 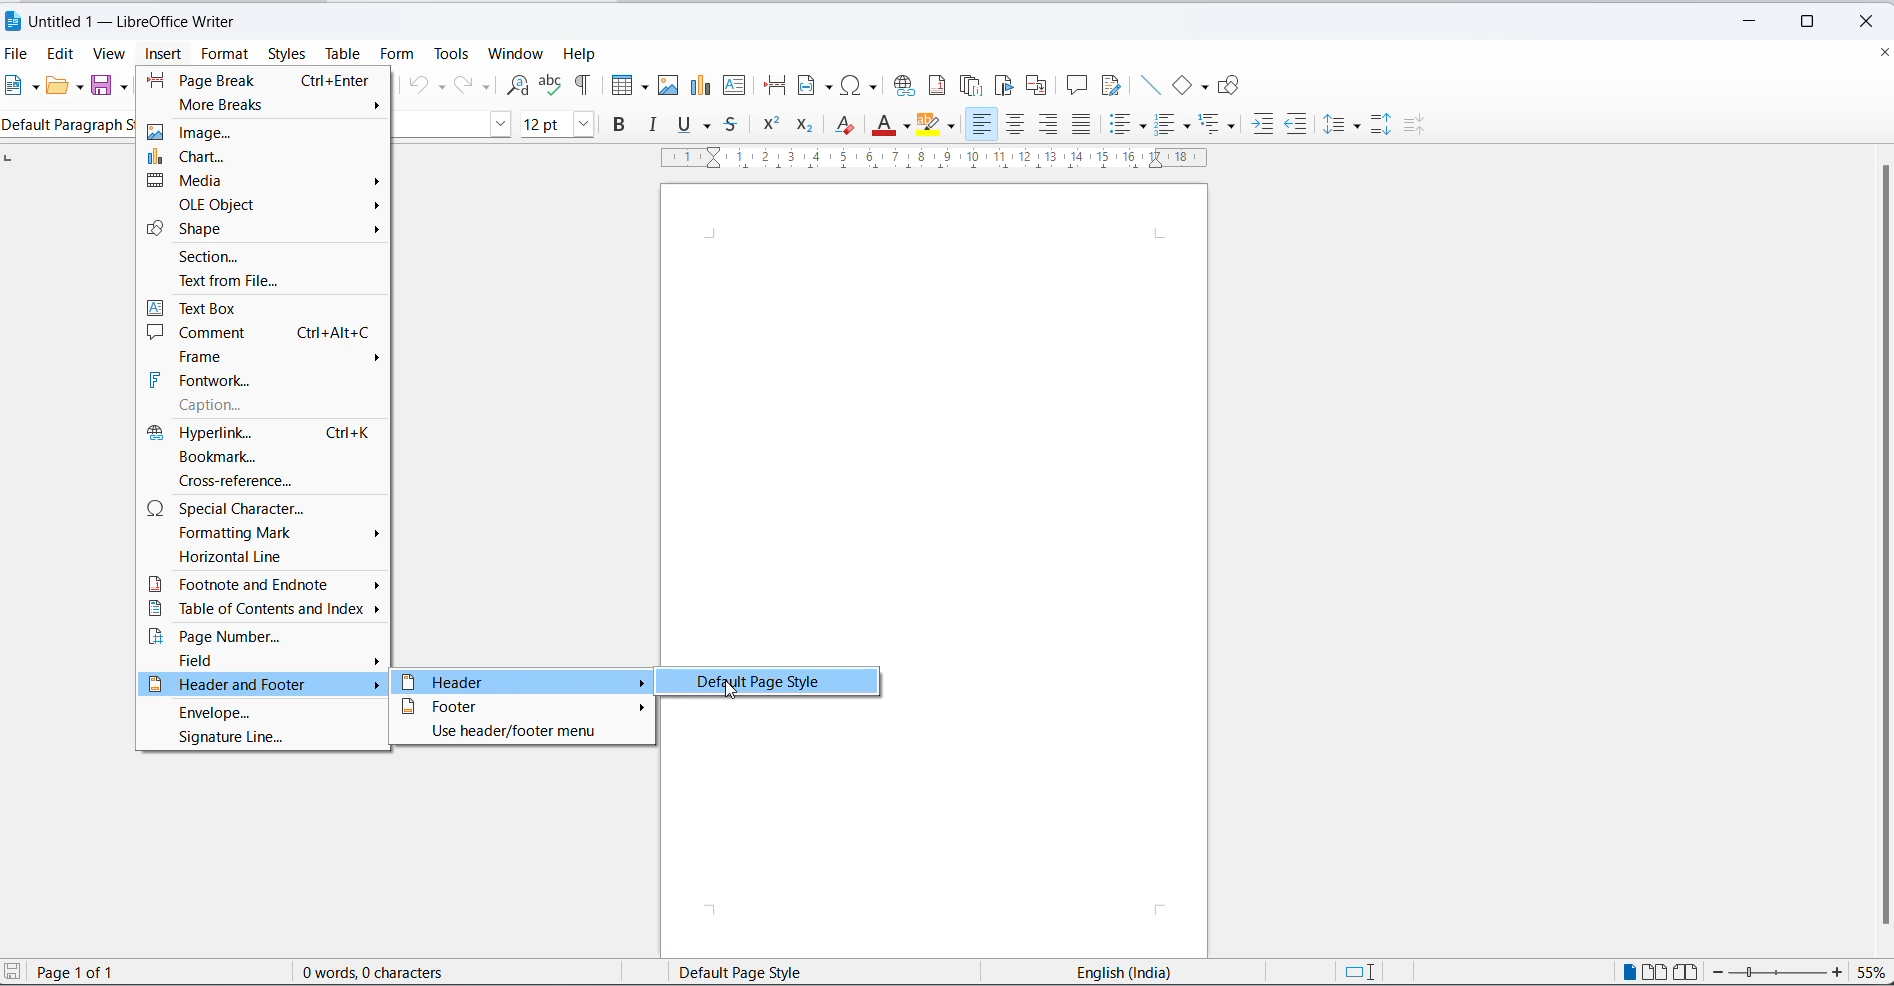 What do you see at coordinates (1112, 87) in the screenshot?
I see `show track changes functions` at bounding box center [1112, 87].